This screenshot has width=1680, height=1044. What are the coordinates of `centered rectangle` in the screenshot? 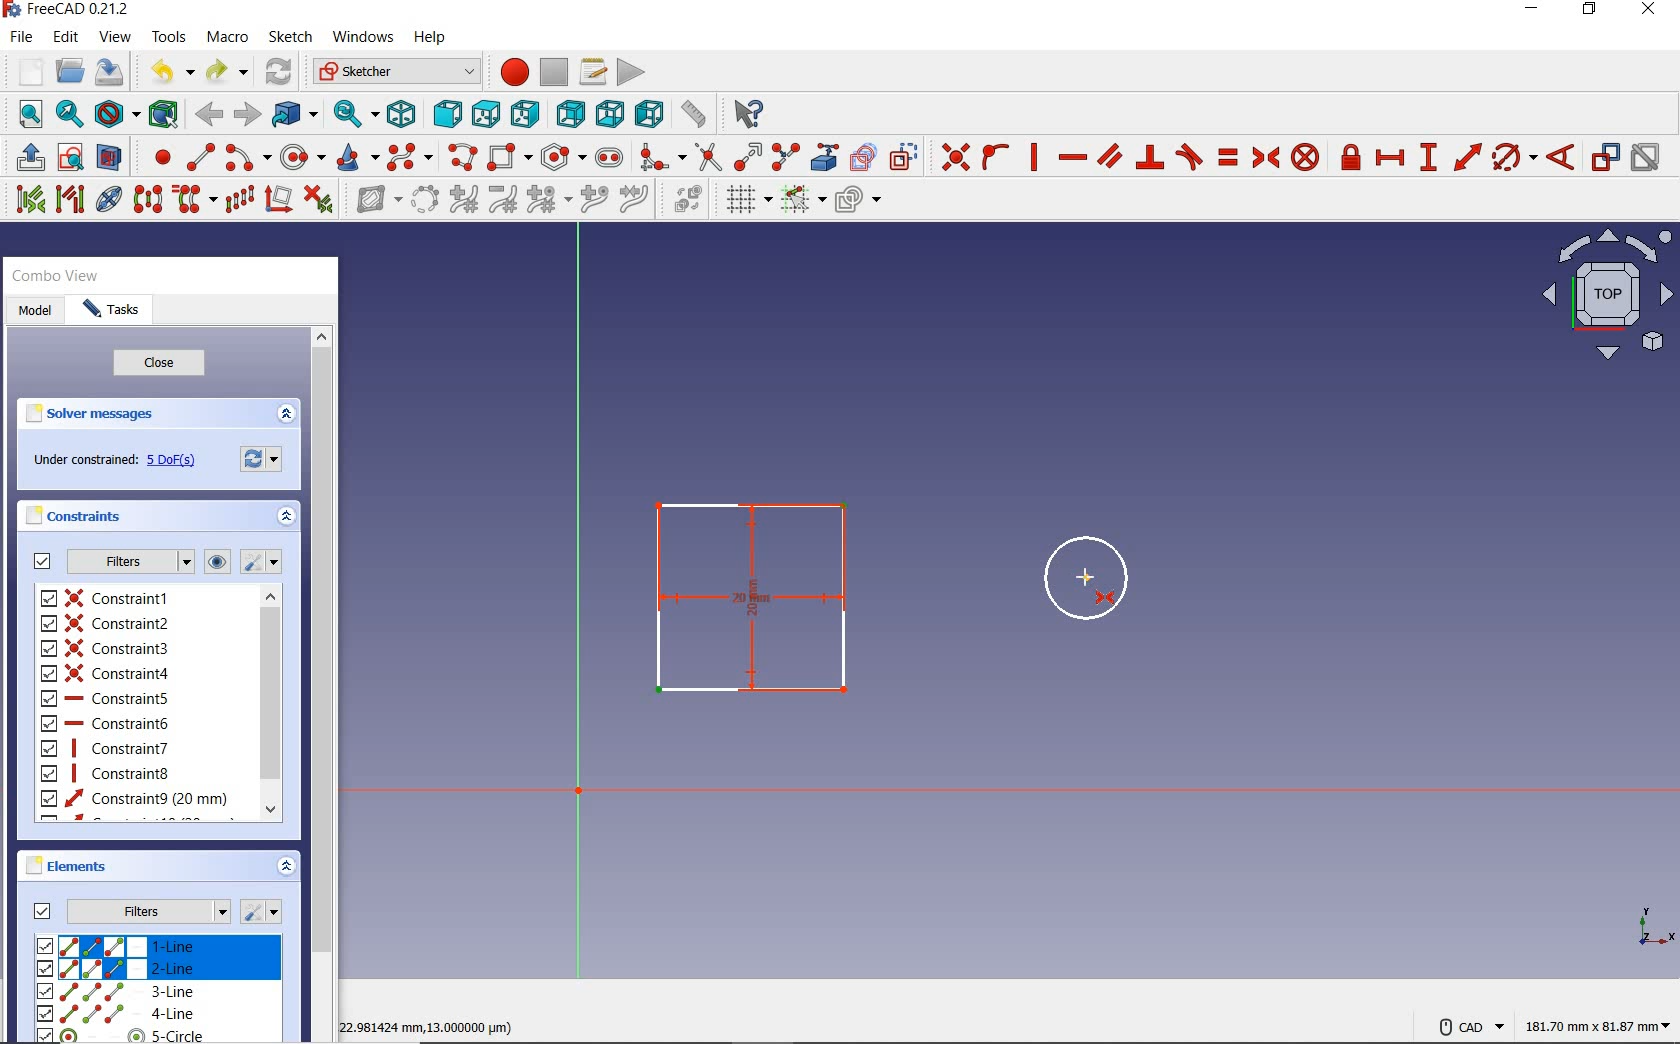 It's located at (511, 157).